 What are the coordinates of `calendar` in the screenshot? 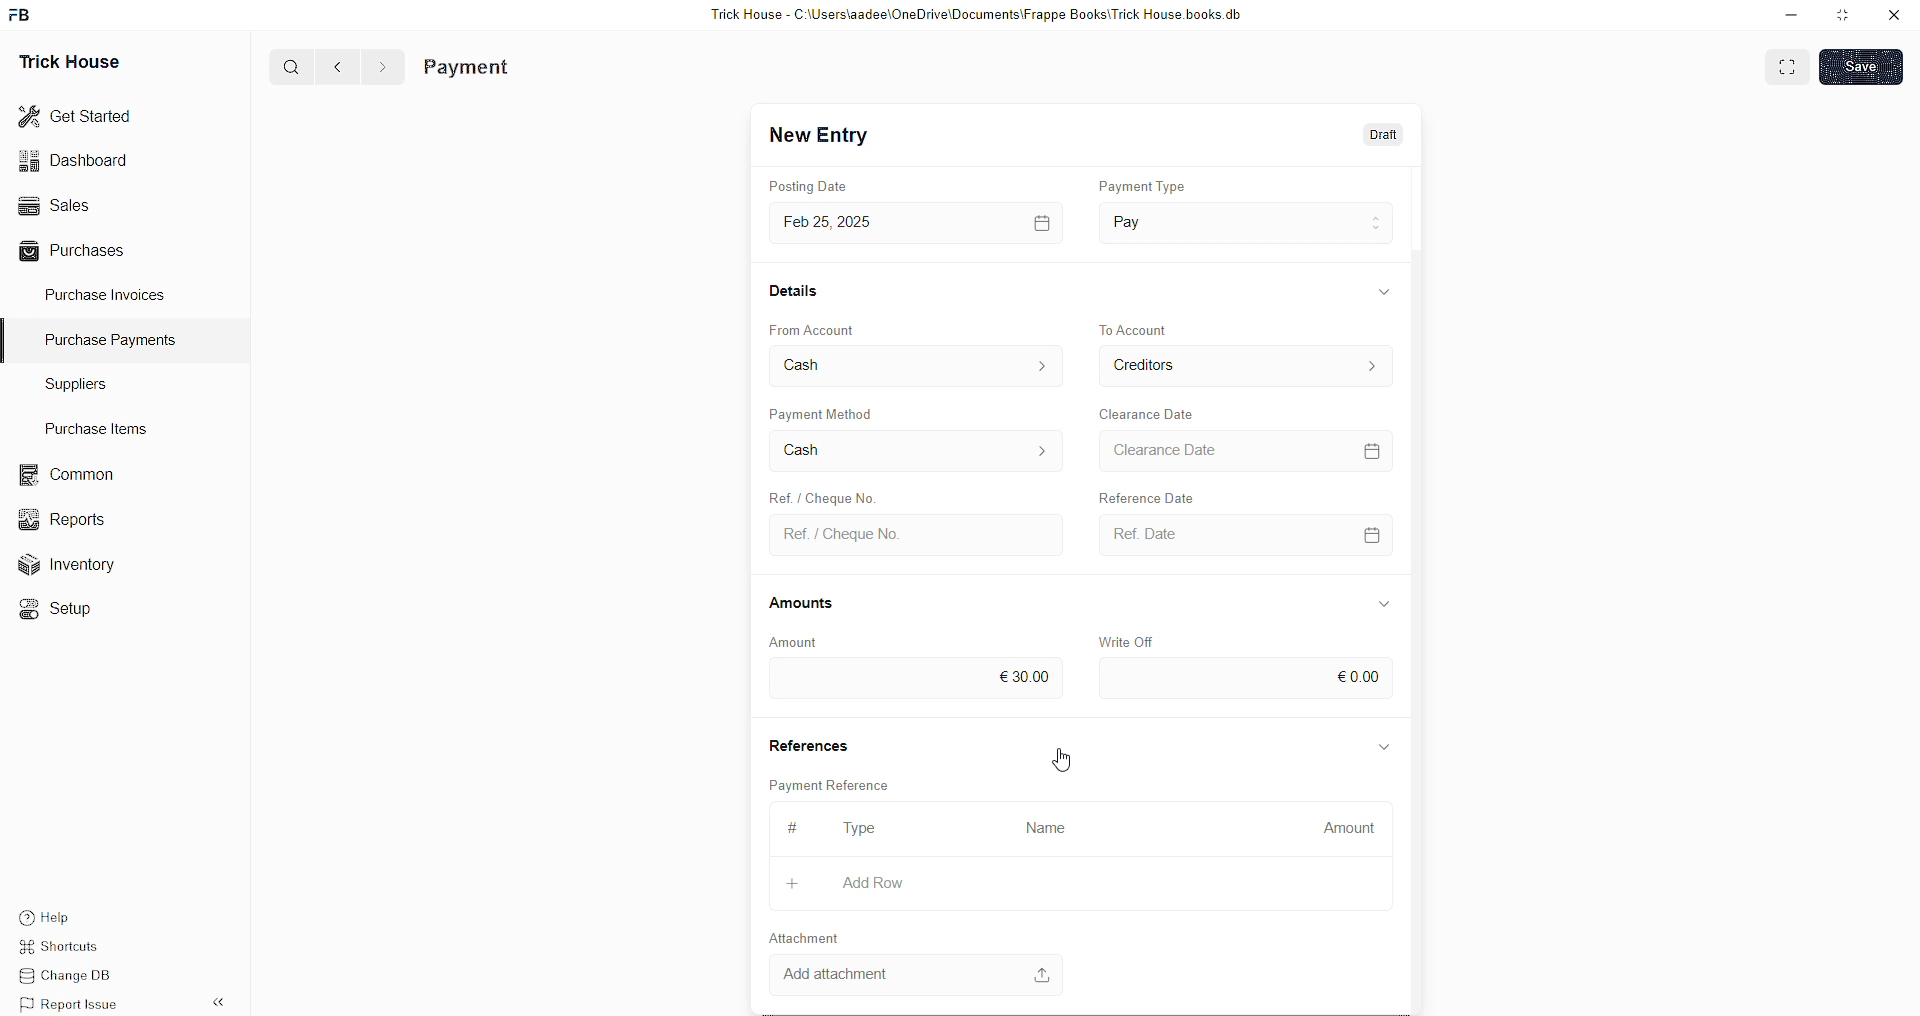 It's located at (1034, 221).